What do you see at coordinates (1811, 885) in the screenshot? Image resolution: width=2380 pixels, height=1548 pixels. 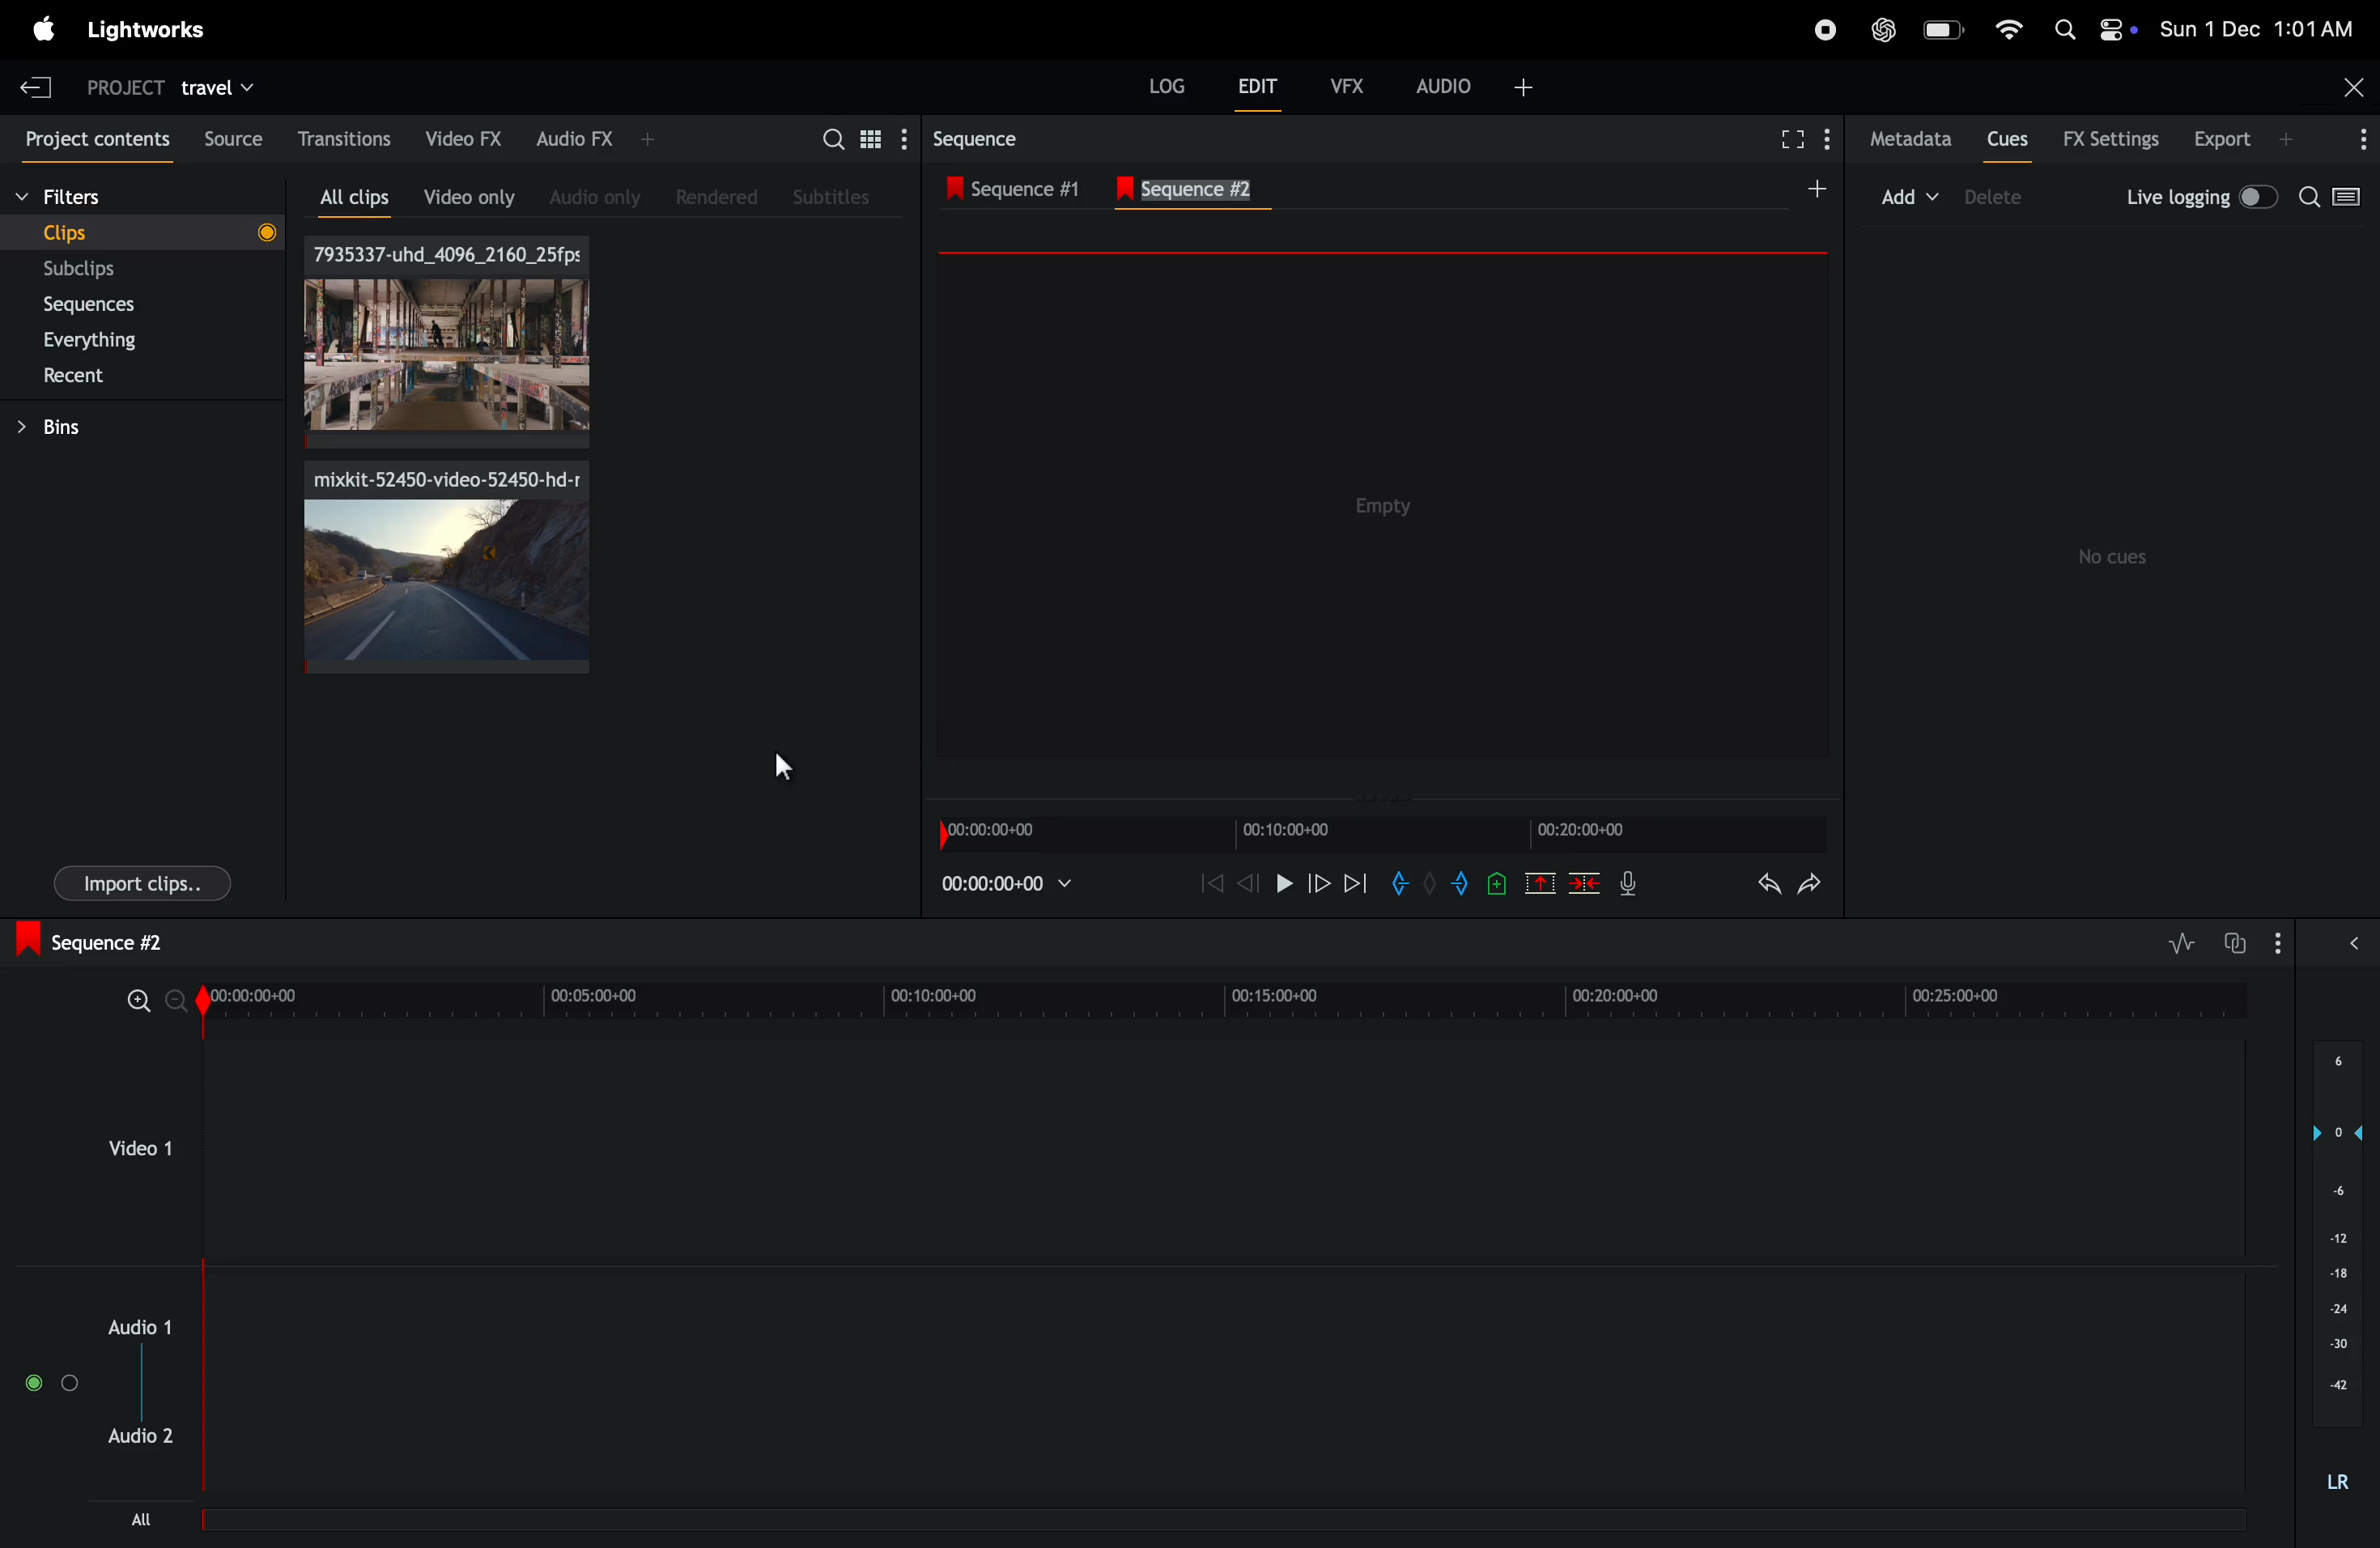 I see `redo` at bounding box center [1811, 885].